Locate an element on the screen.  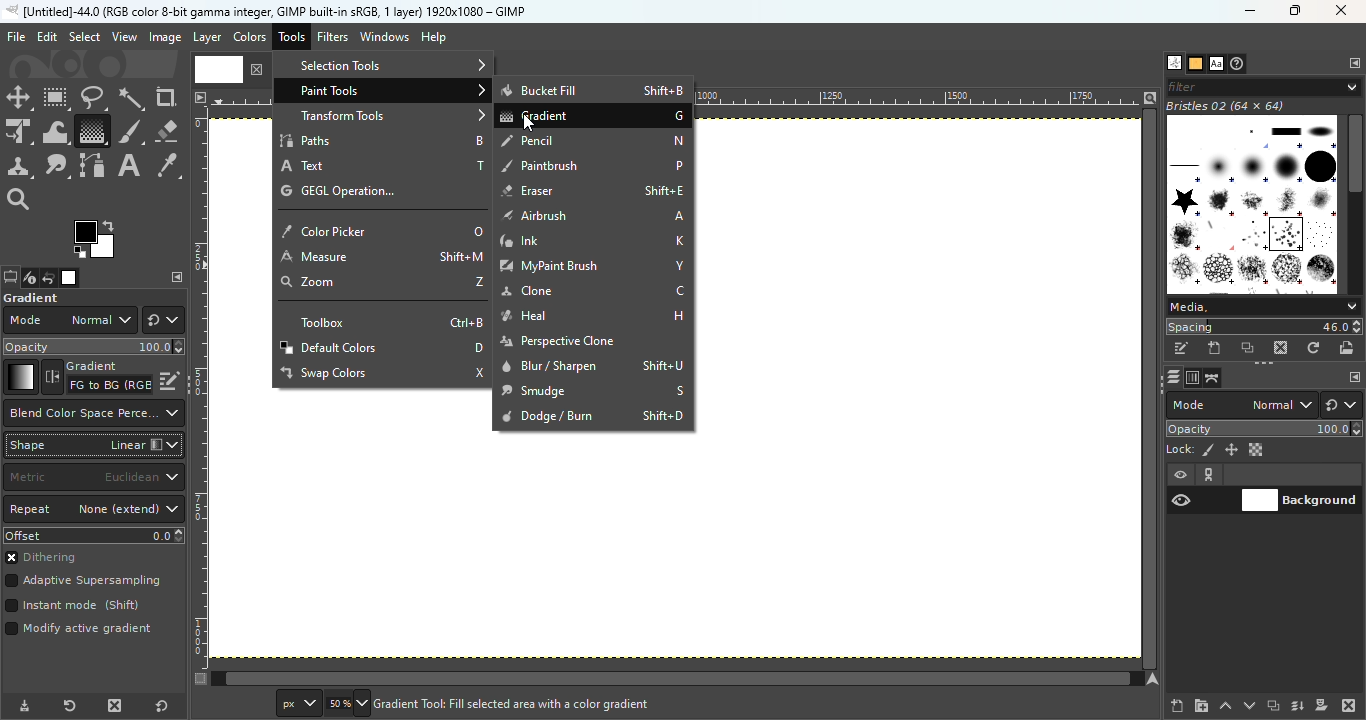
Color picker is located at coordinates (381, 225).